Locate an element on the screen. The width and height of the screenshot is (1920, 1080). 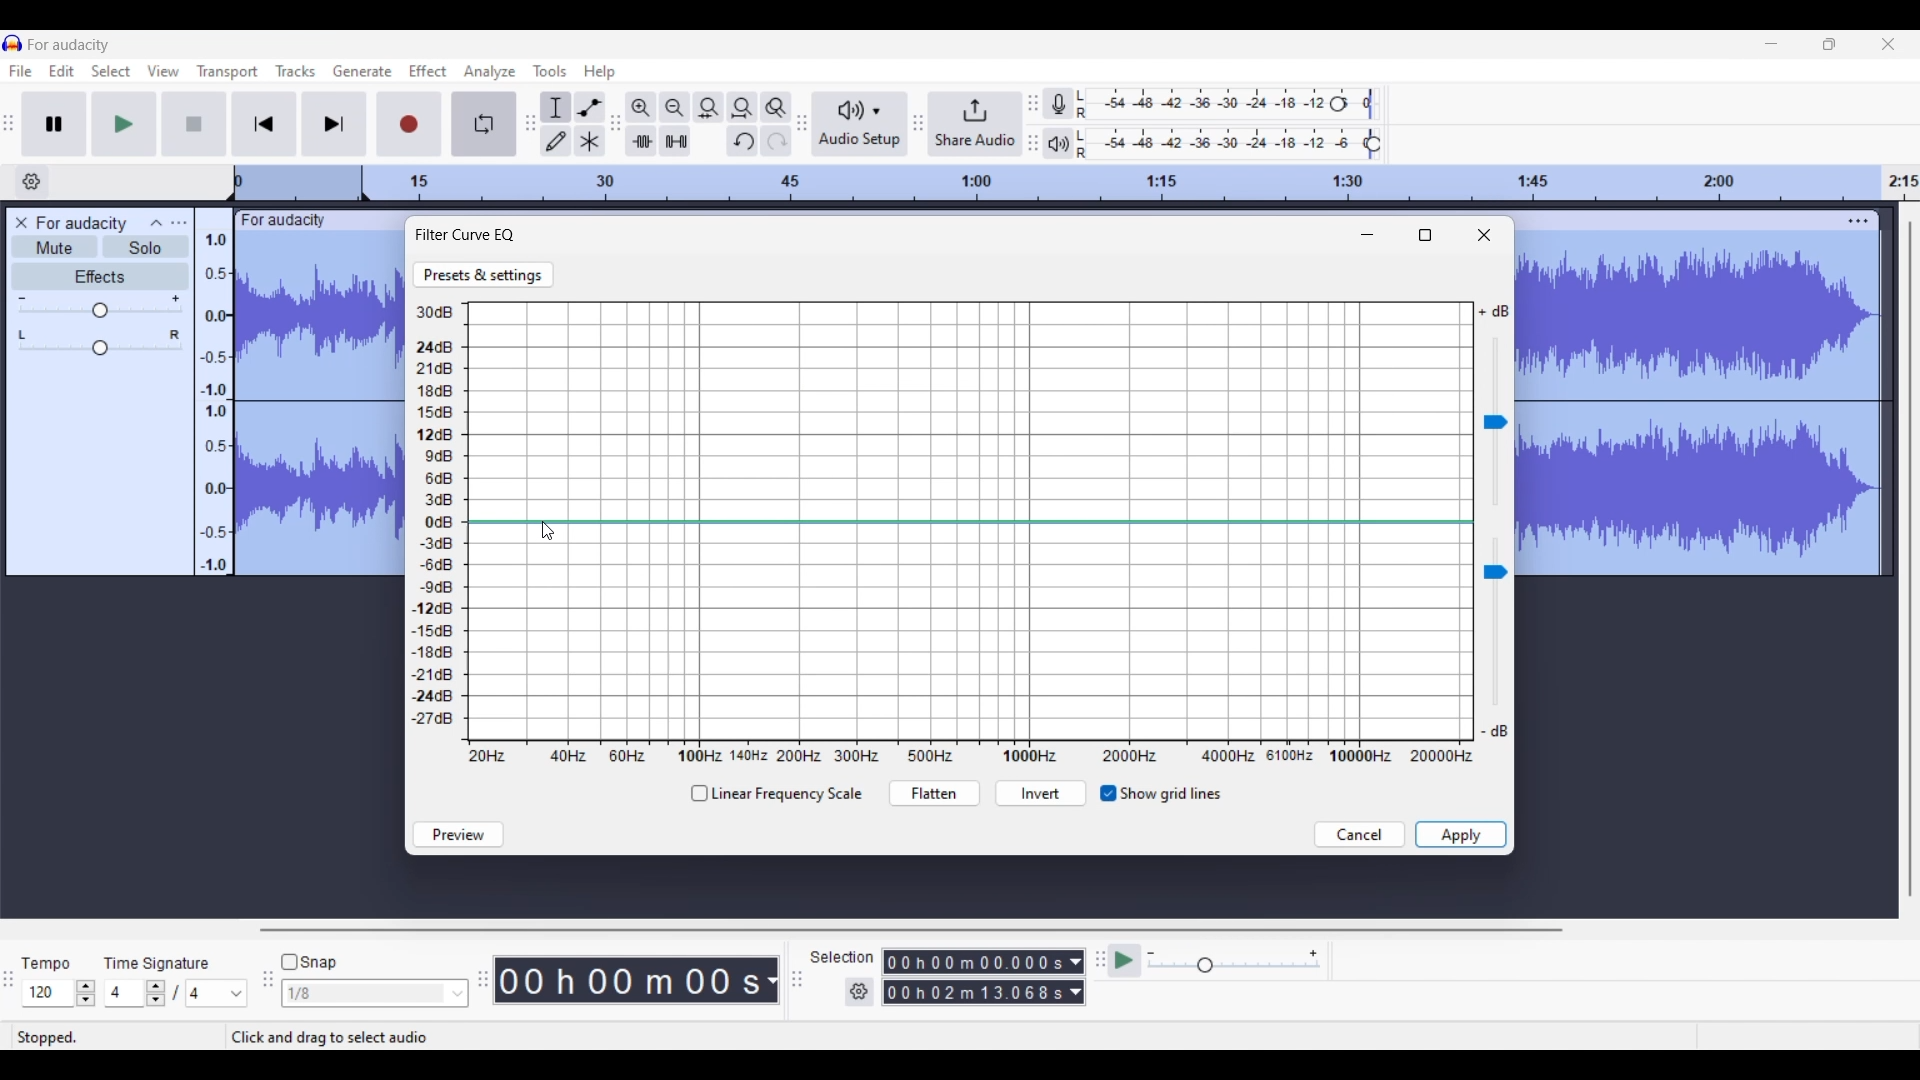
Effect menu is located at coordinates (428, 72).